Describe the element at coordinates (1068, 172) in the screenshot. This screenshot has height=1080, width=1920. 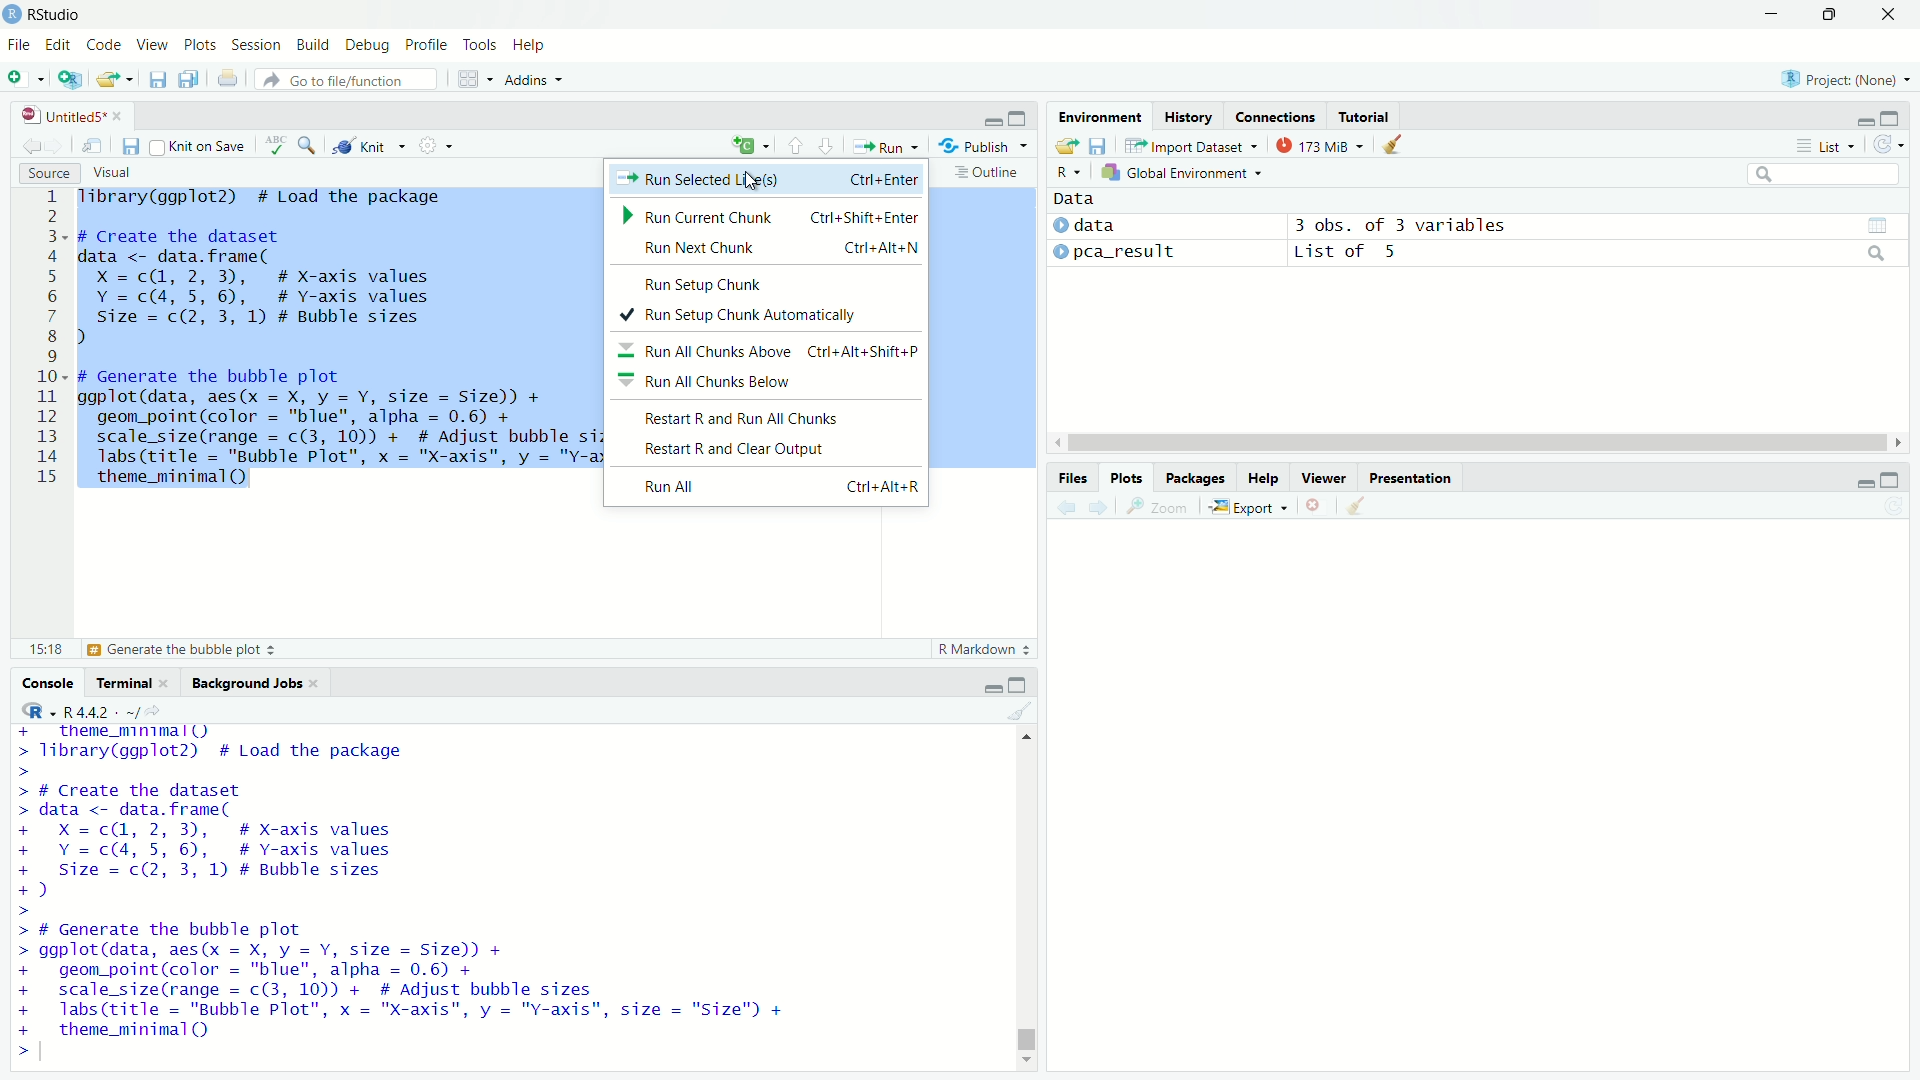
I see `R language` at that location.